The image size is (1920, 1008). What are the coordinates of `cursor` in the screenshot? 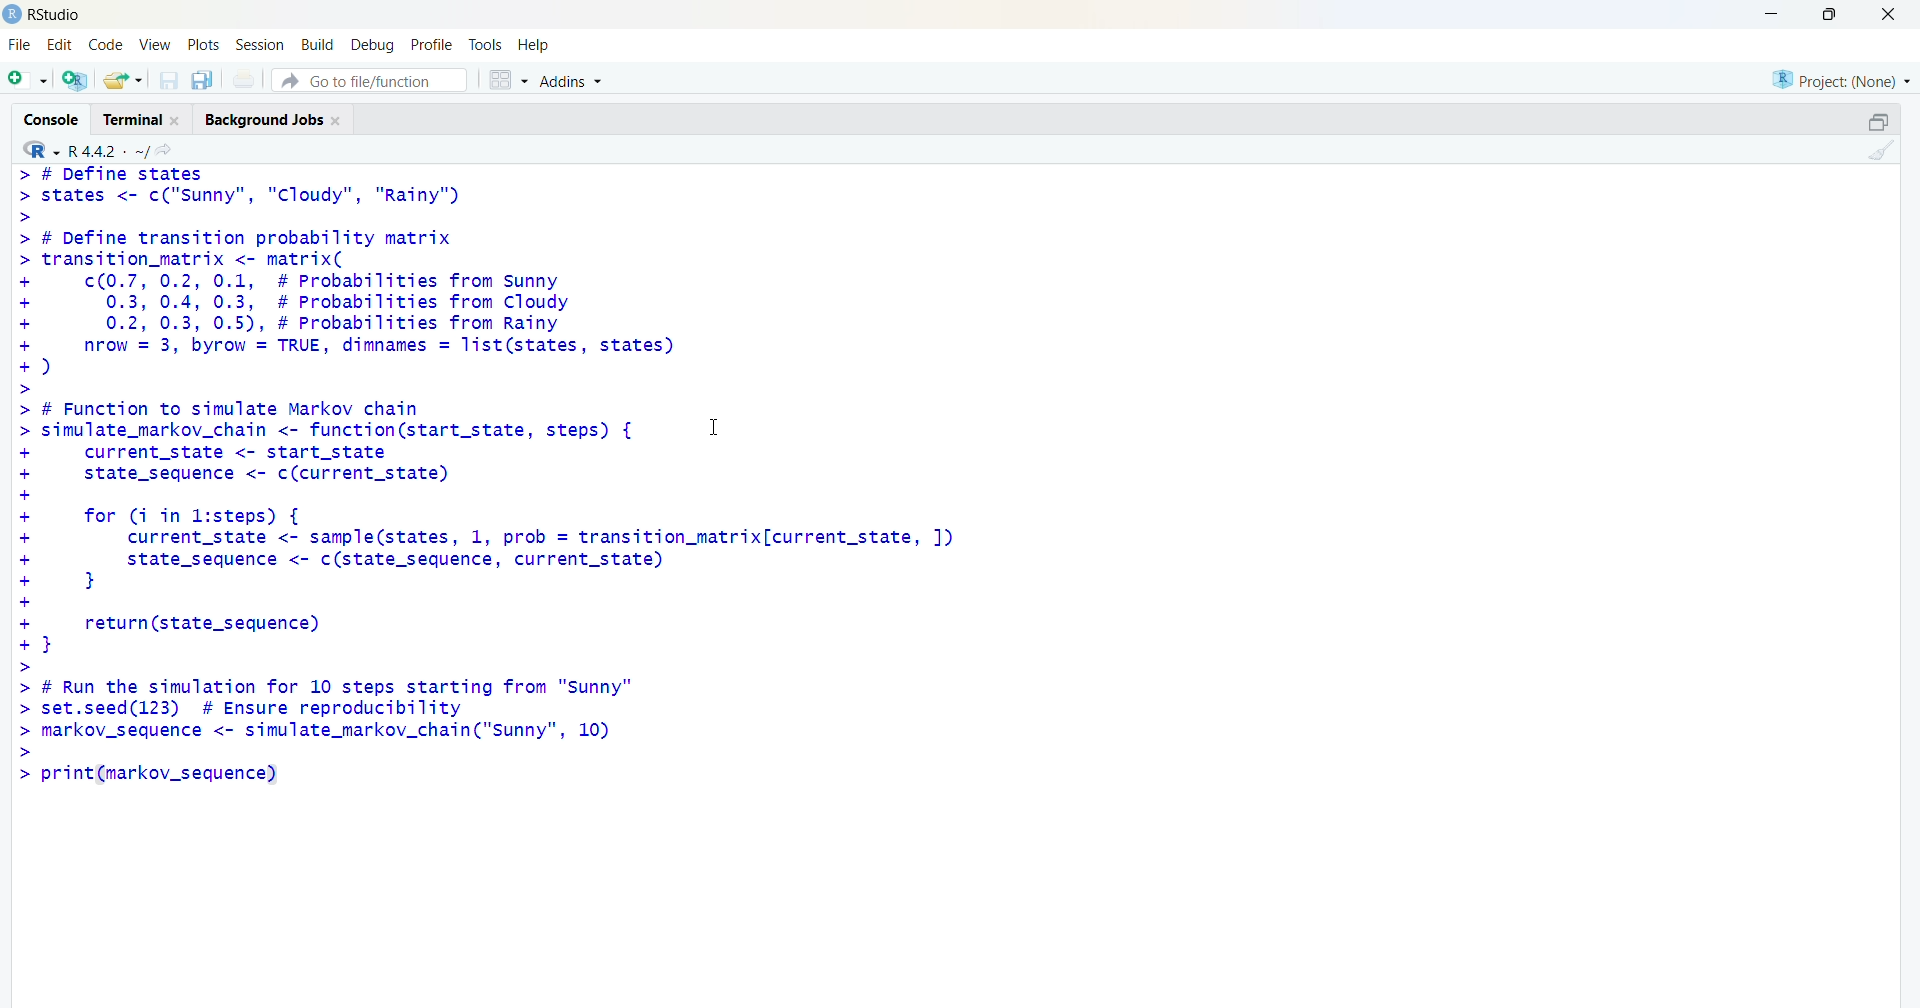 It's located at (723, 433).